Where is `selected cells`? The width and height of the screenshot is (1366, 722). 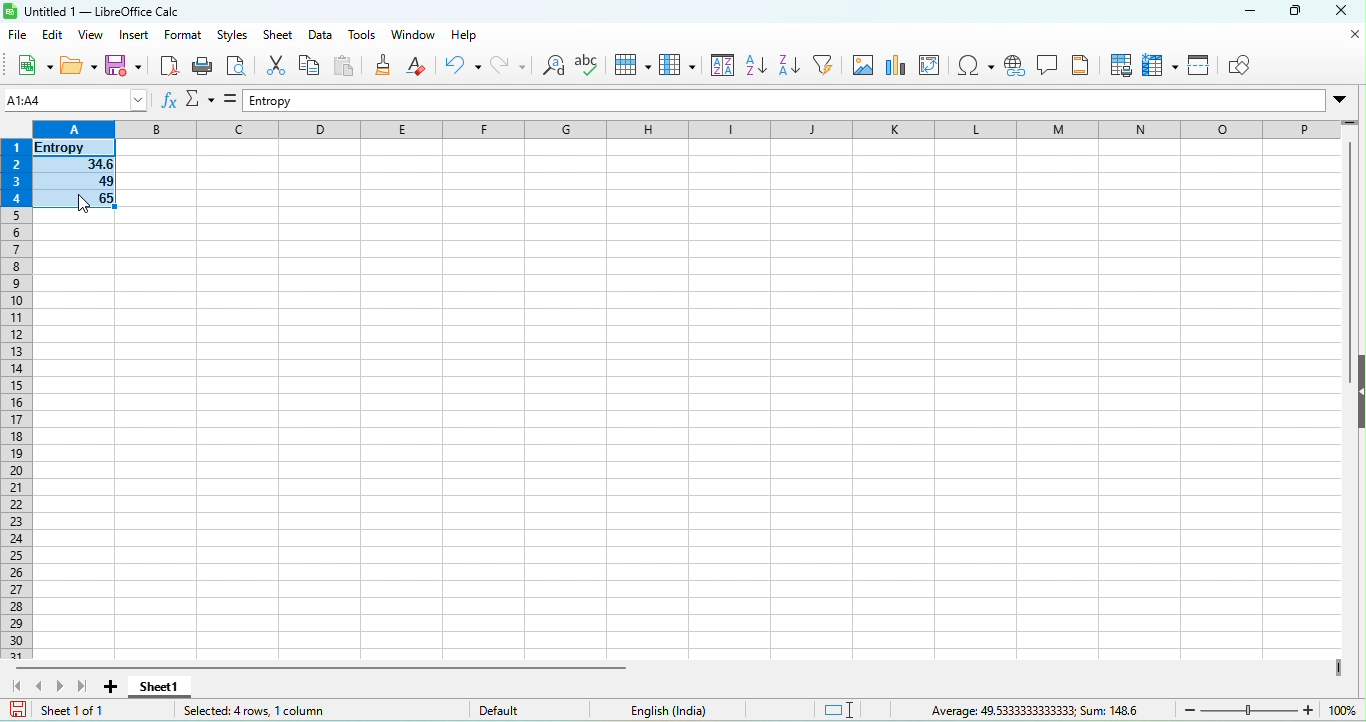
selected cells is located at coordinates (77, 175).